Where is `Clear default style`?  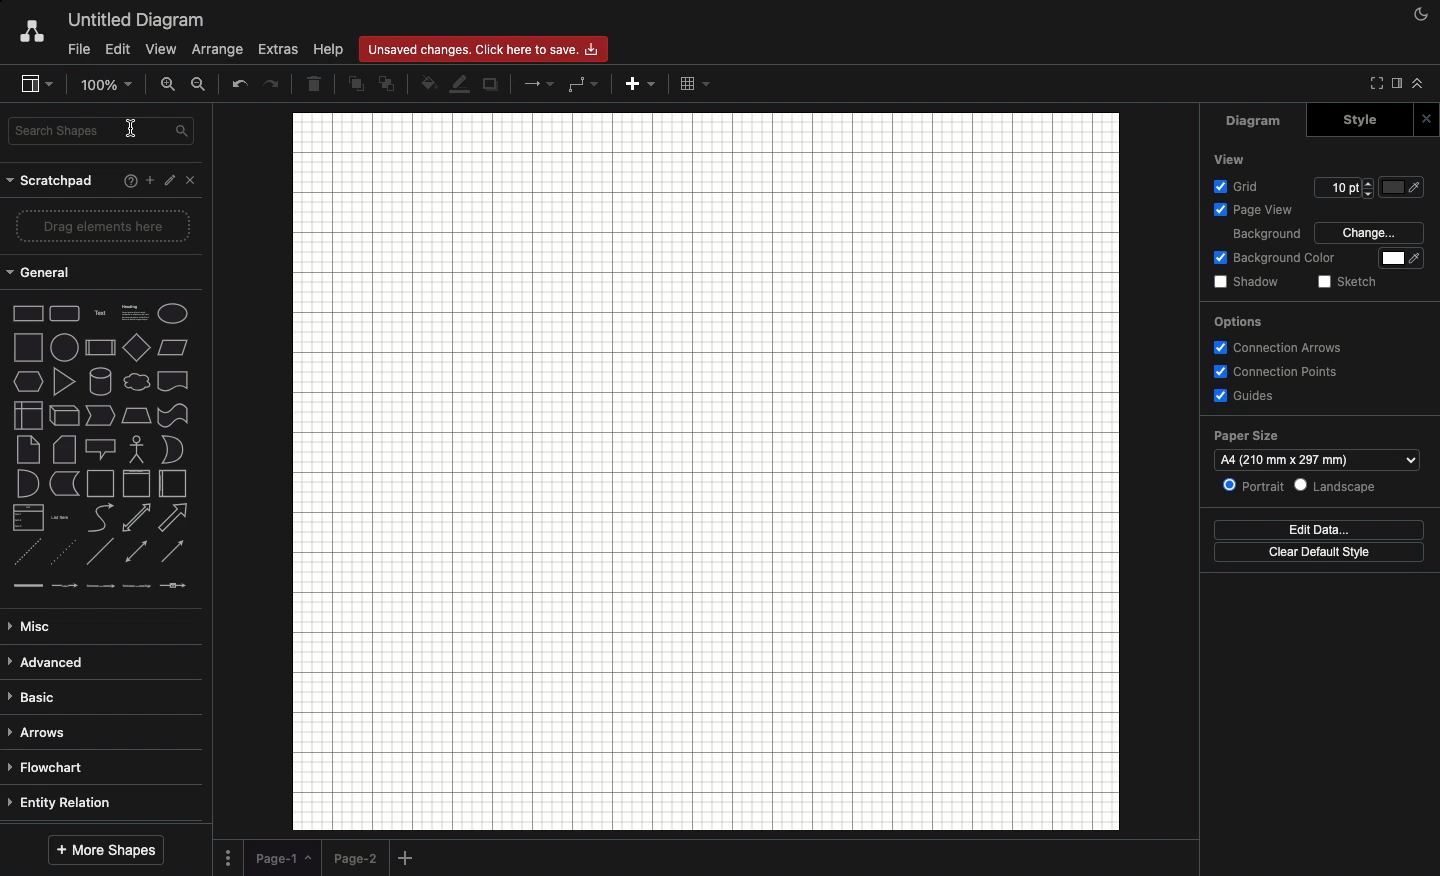
Clear default style is located at coordinates (1299, 554).